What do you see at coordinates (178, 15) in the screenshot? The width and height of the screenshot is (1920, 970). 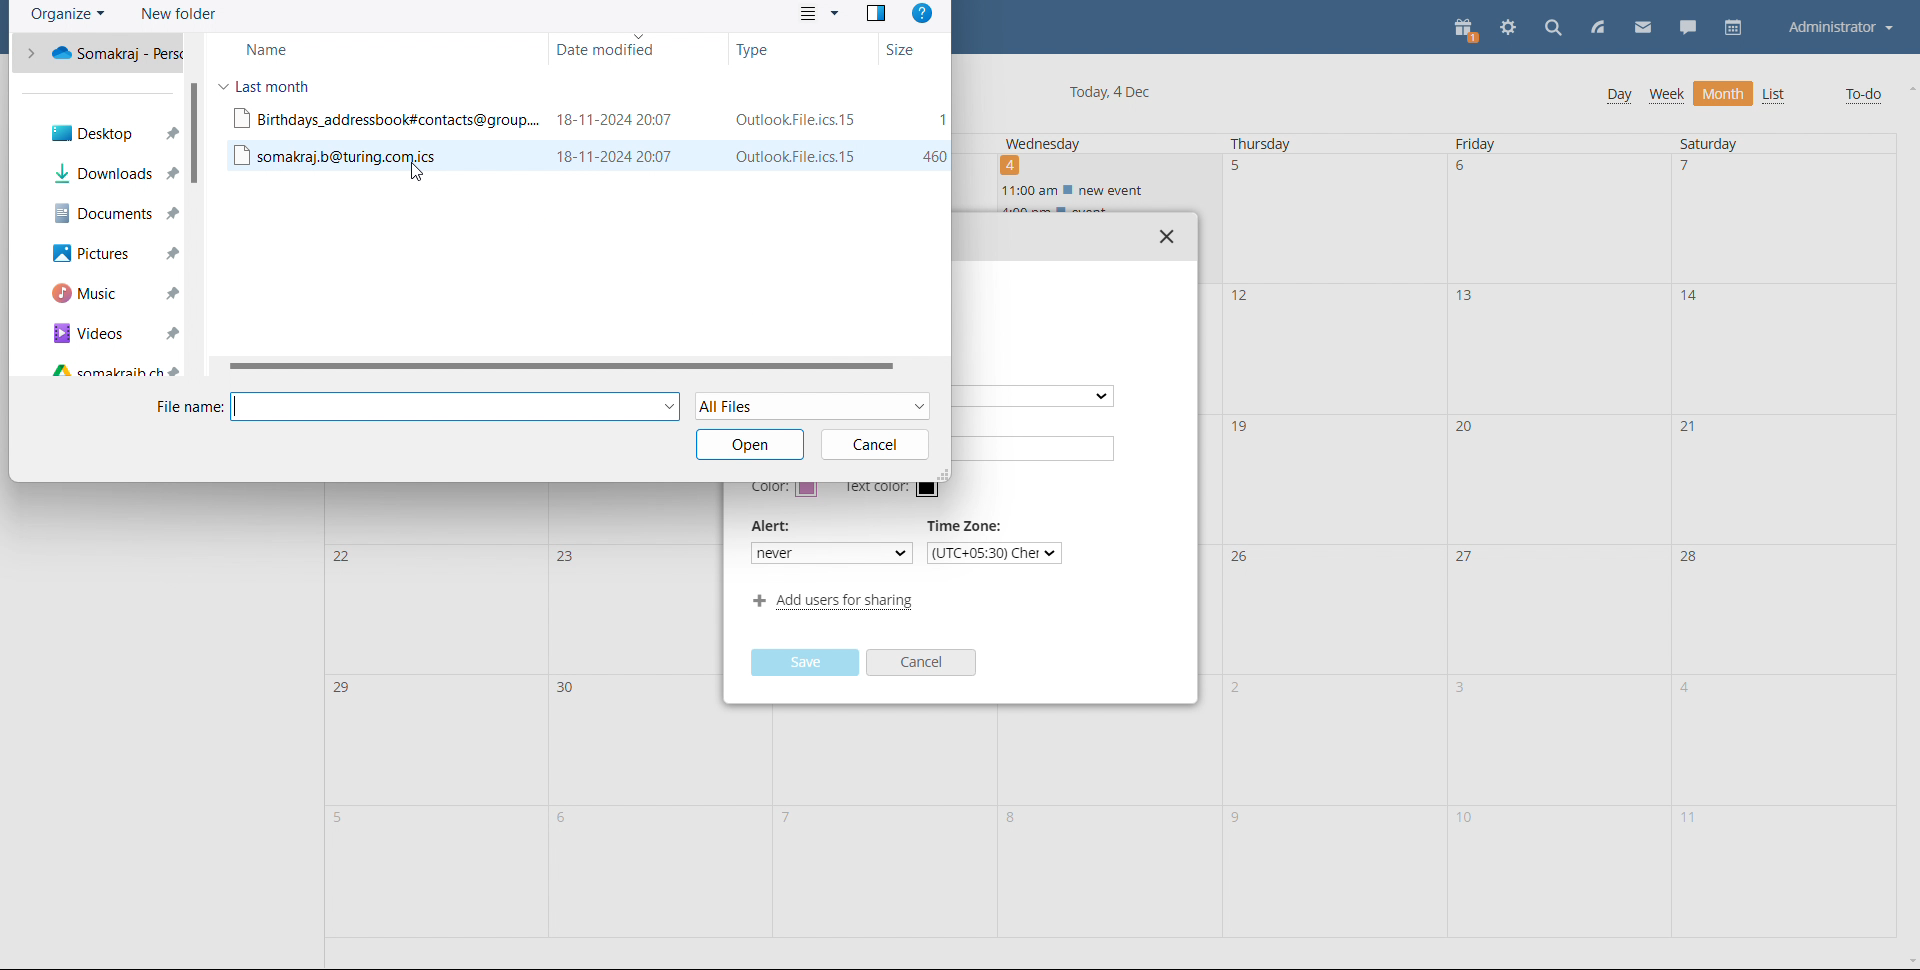 I see `new folder` at bounding box center [178, 15].